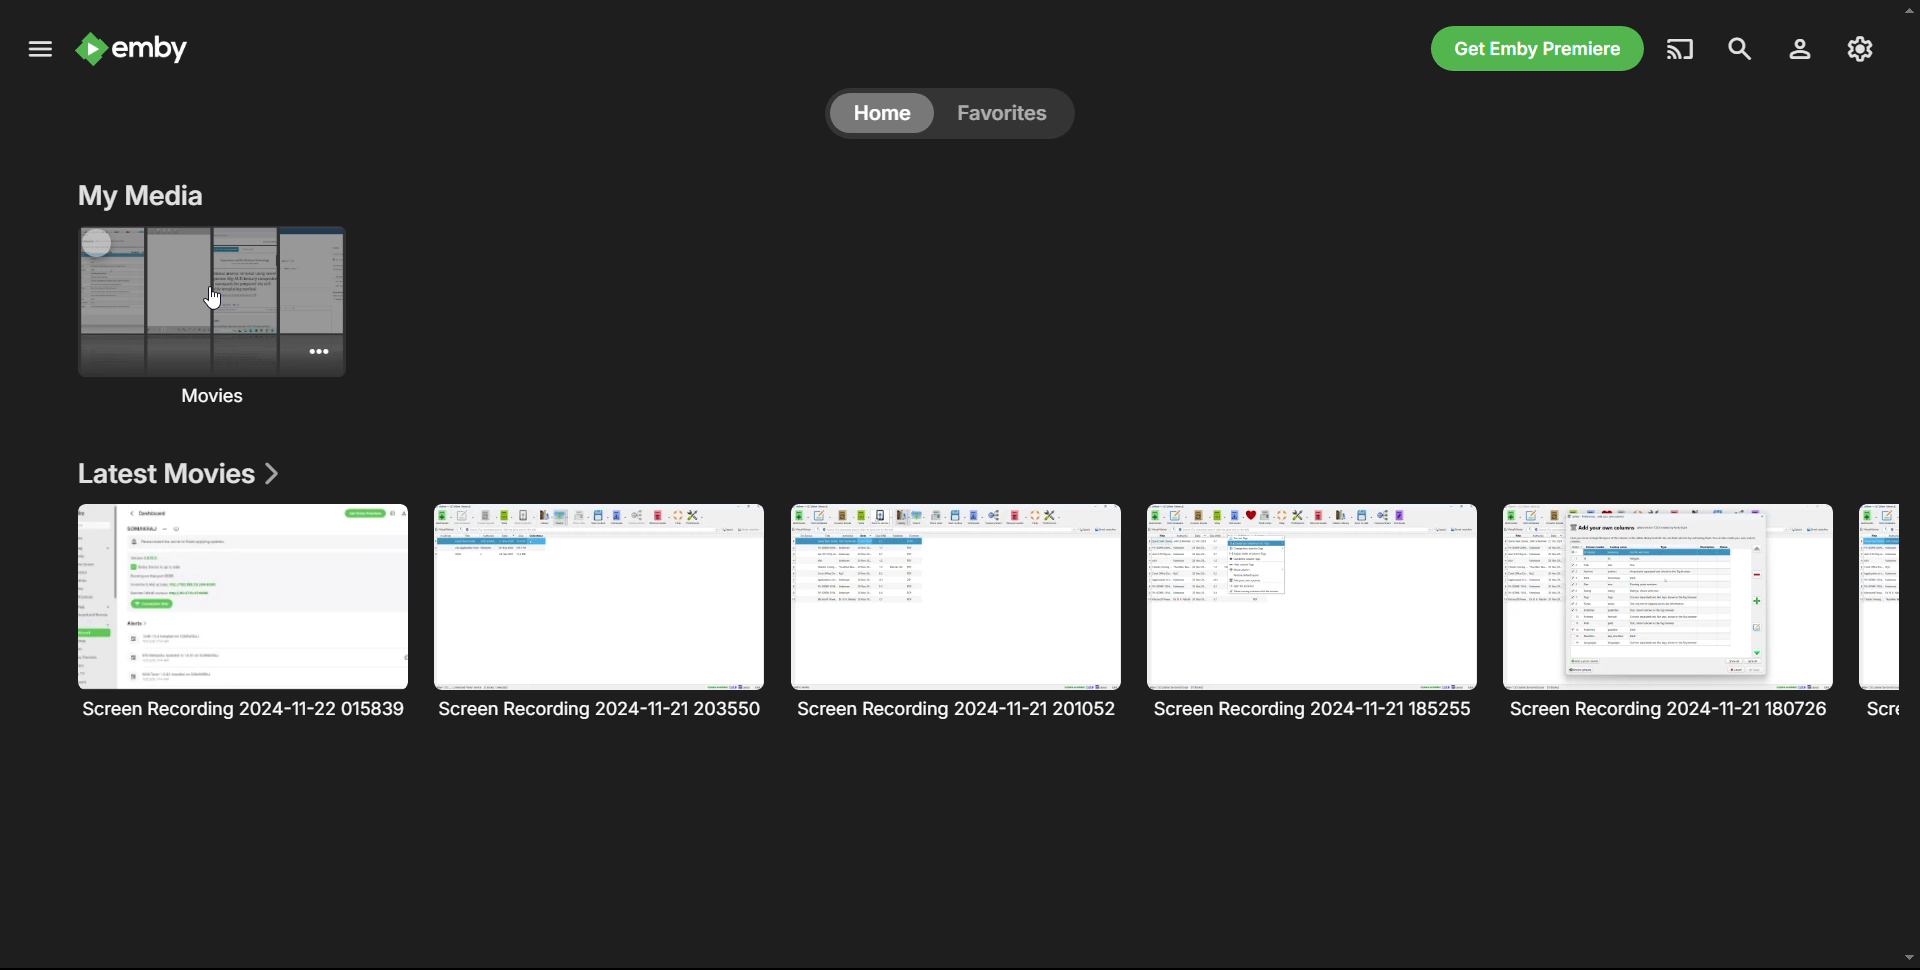 This screenshot has width=1920, height=970. Describe the element at coordinates (602, 612) in the screenshot. I see `Screen Recording 2024-11-21 203550` at that location.